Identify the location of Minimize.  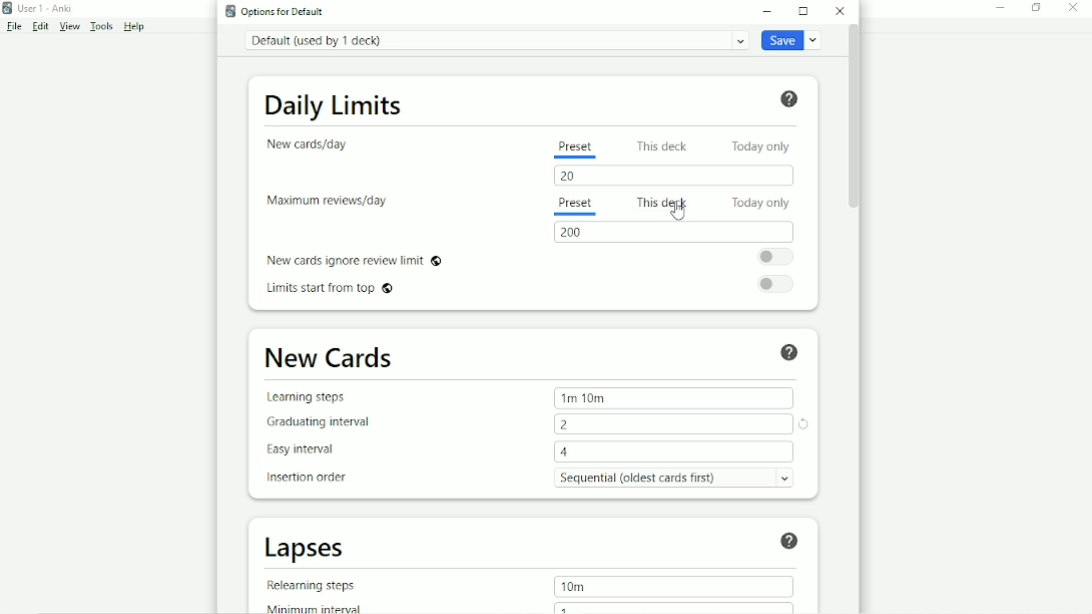
(1003, 7).